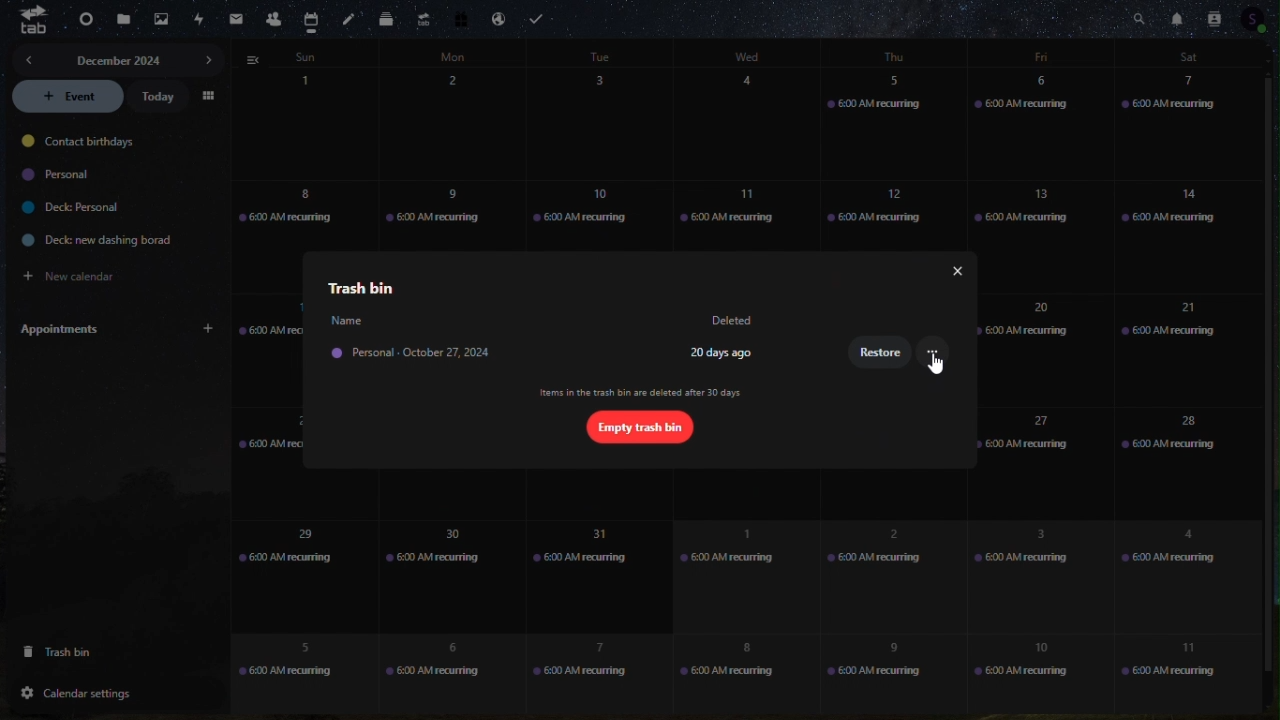 This screenshot has width=1280, height=720. Describe the element at coordinates (115, 329) in the screenshot. I see `Appointments` at that location.